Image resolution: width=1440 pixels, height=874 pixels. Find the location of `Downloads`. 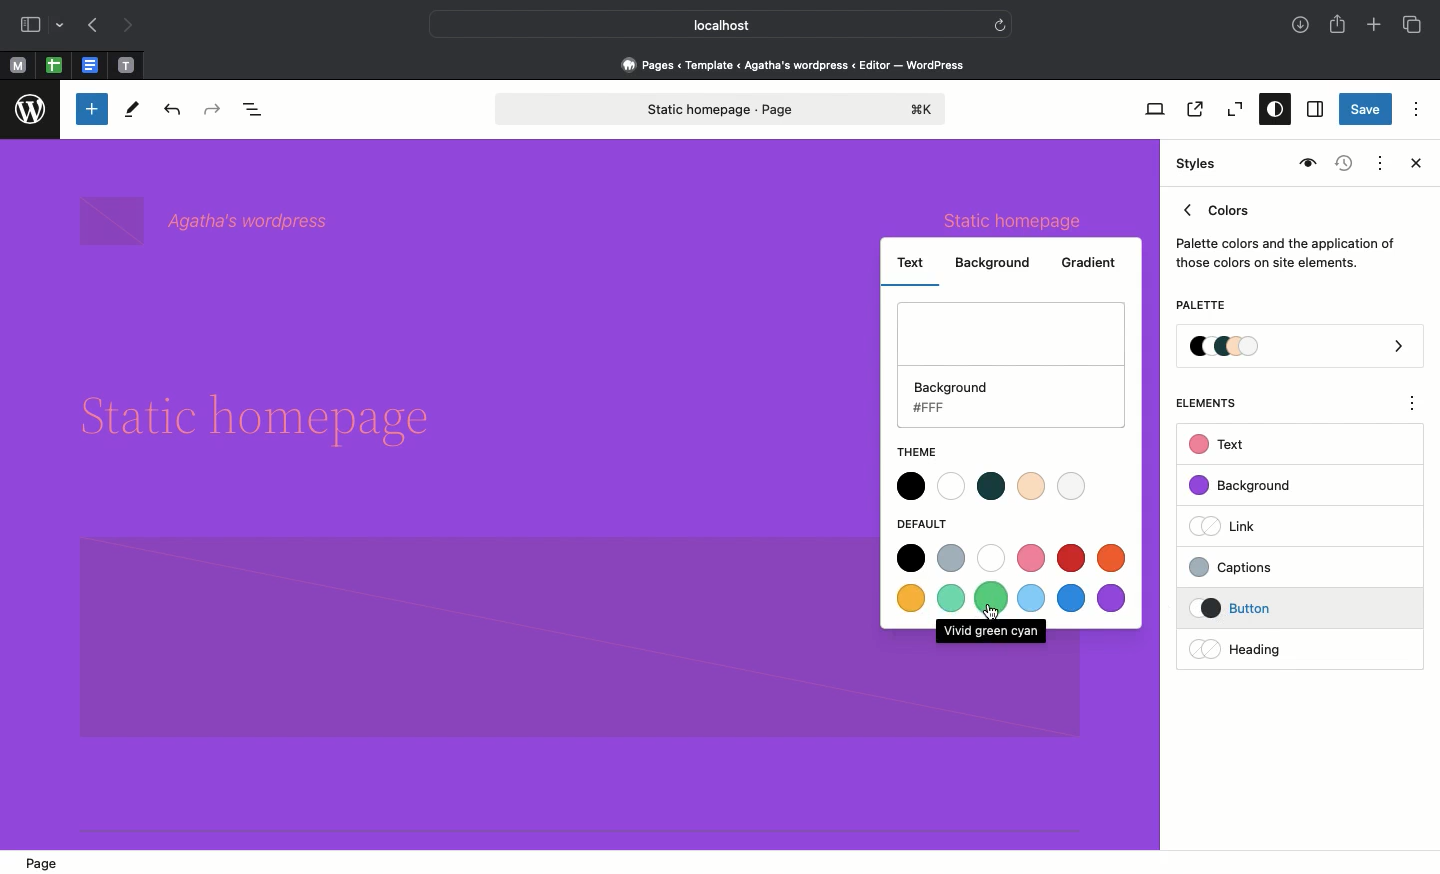

Downloads is located at coordinates (1302, 27).